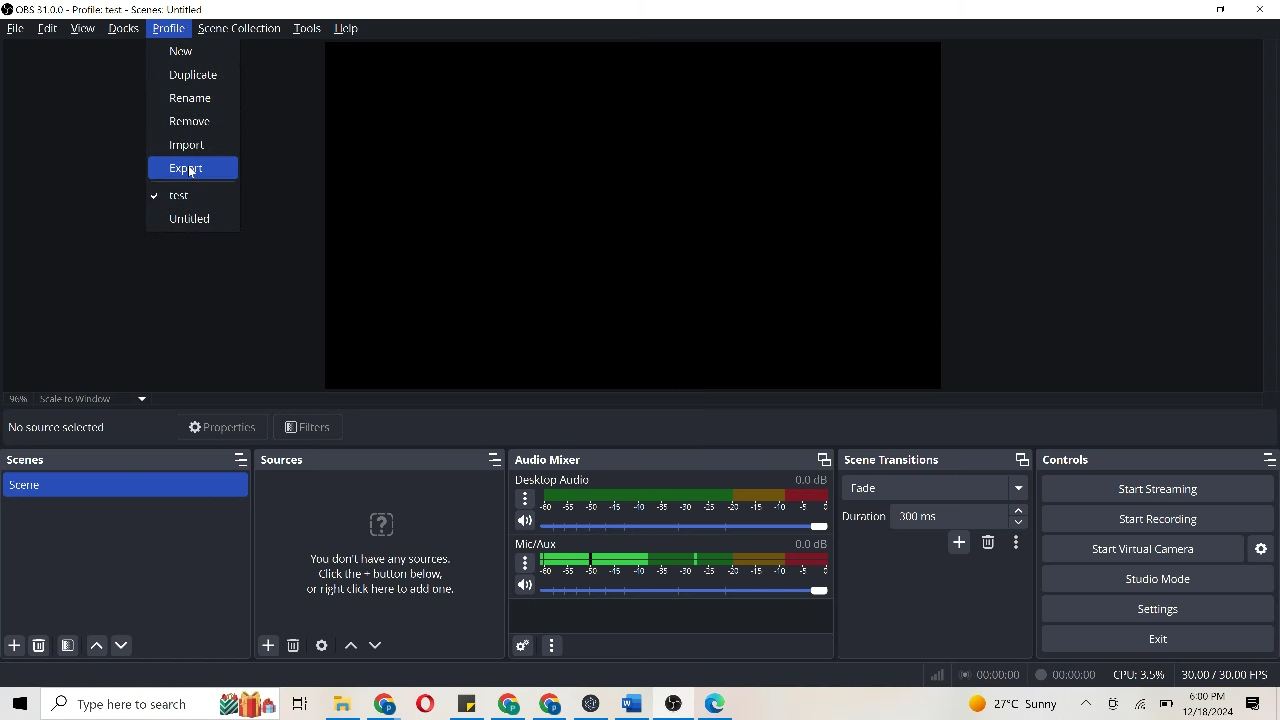  What do you see at coordinates (1222, 11) in the screenshot?
I see `minimize` at bounding box center [1222, 11].